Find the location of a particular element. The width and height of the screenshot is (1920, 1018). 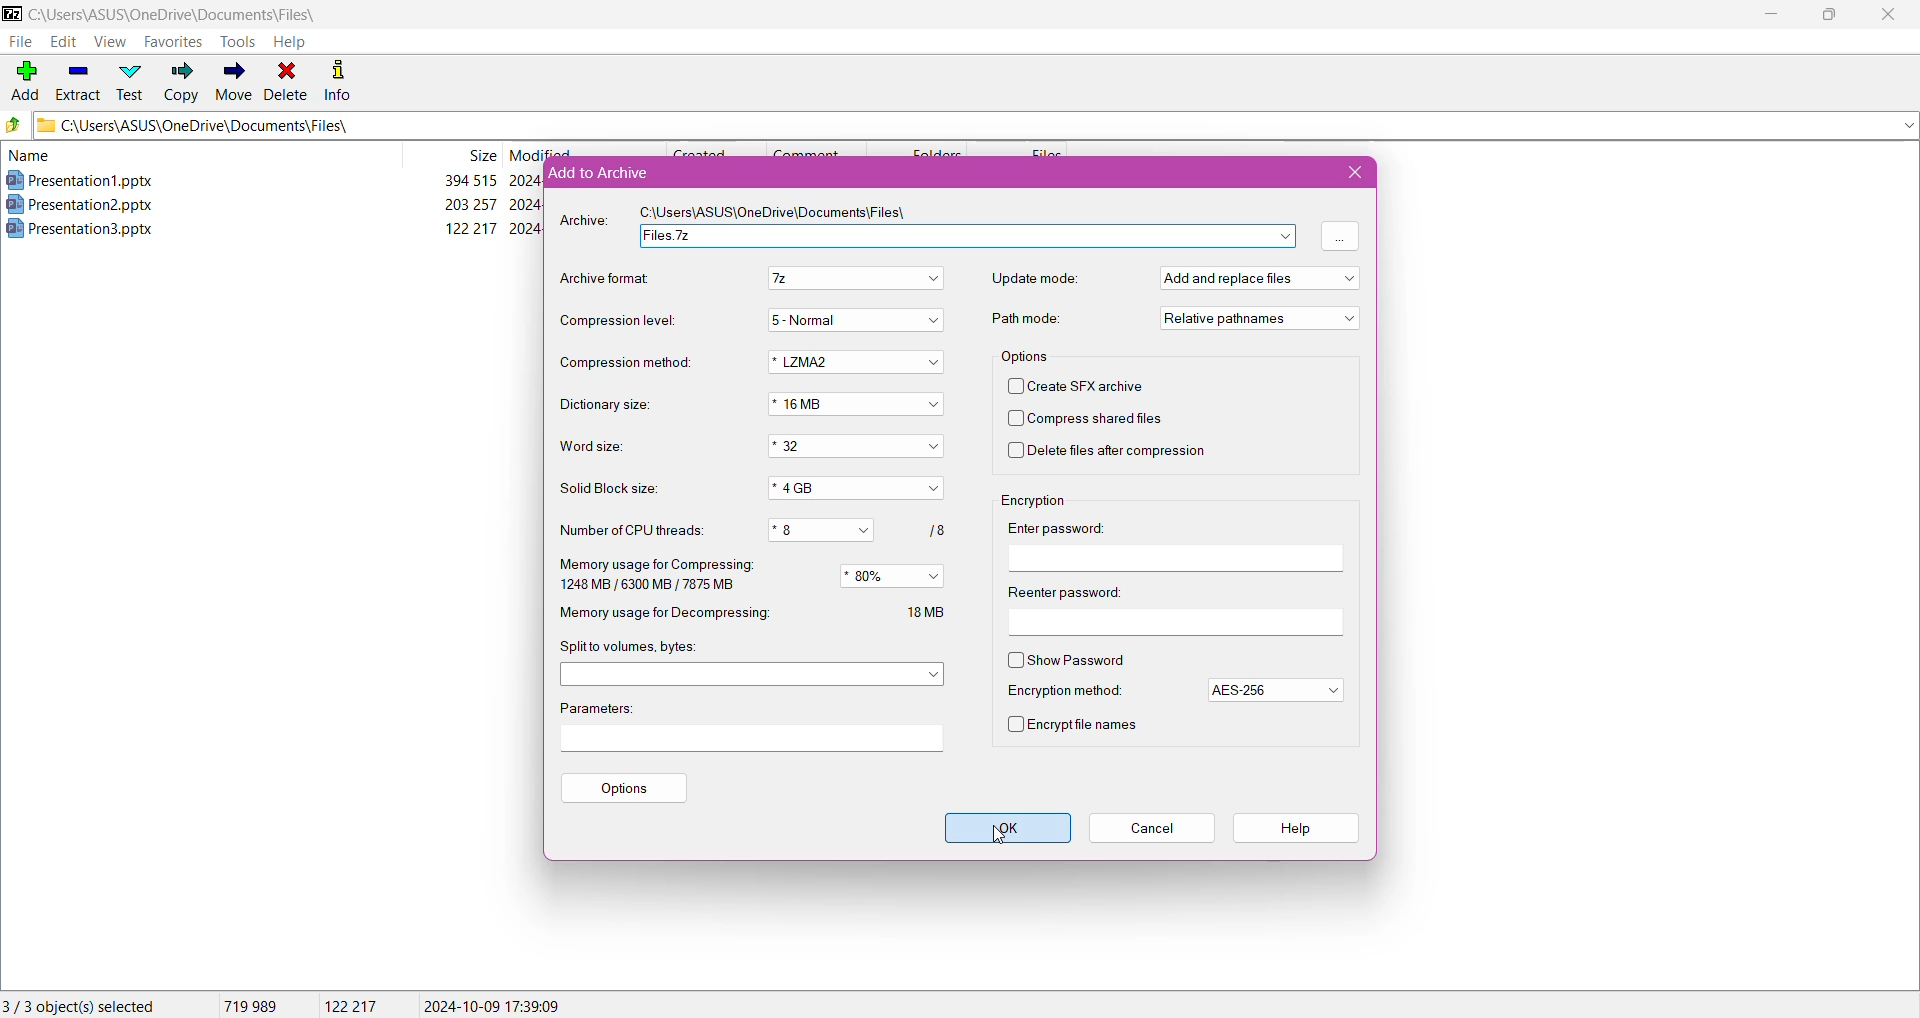

Application Logo is located at coordinates (12, 13).